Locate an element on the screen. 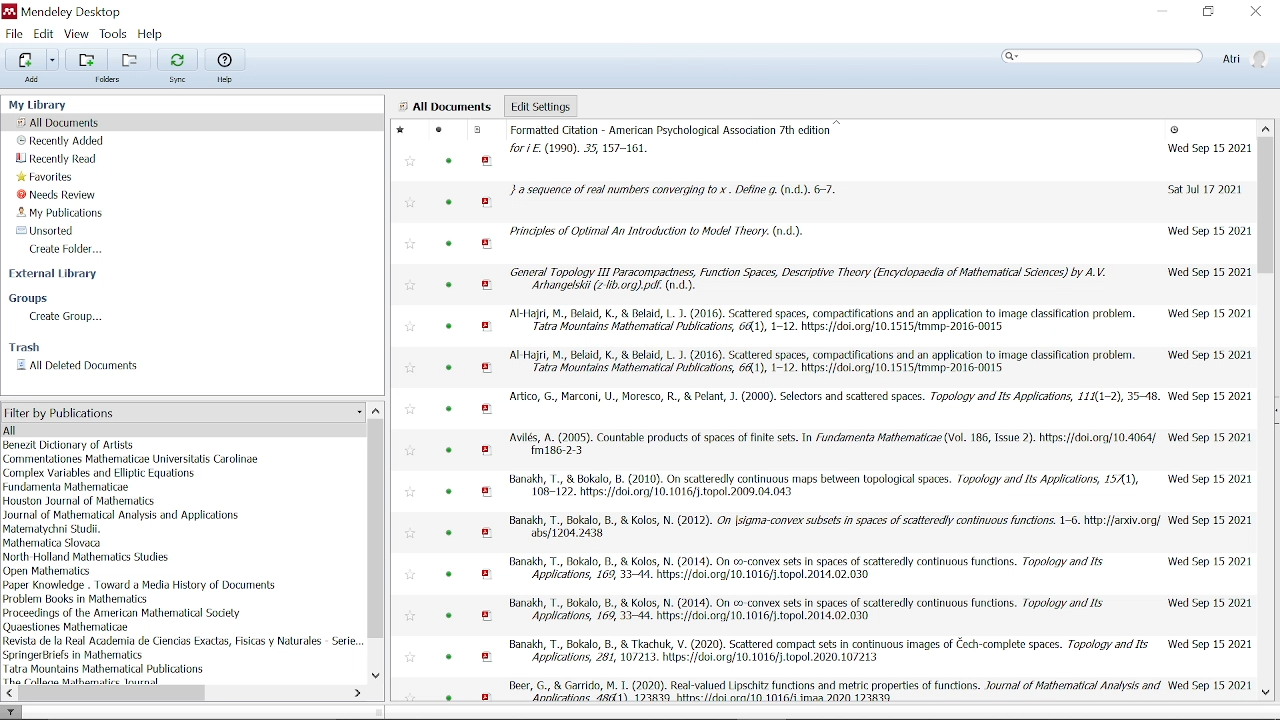 The width and height of the screenshot is (1280, 720). date time is located at coordinates (1209, 396).